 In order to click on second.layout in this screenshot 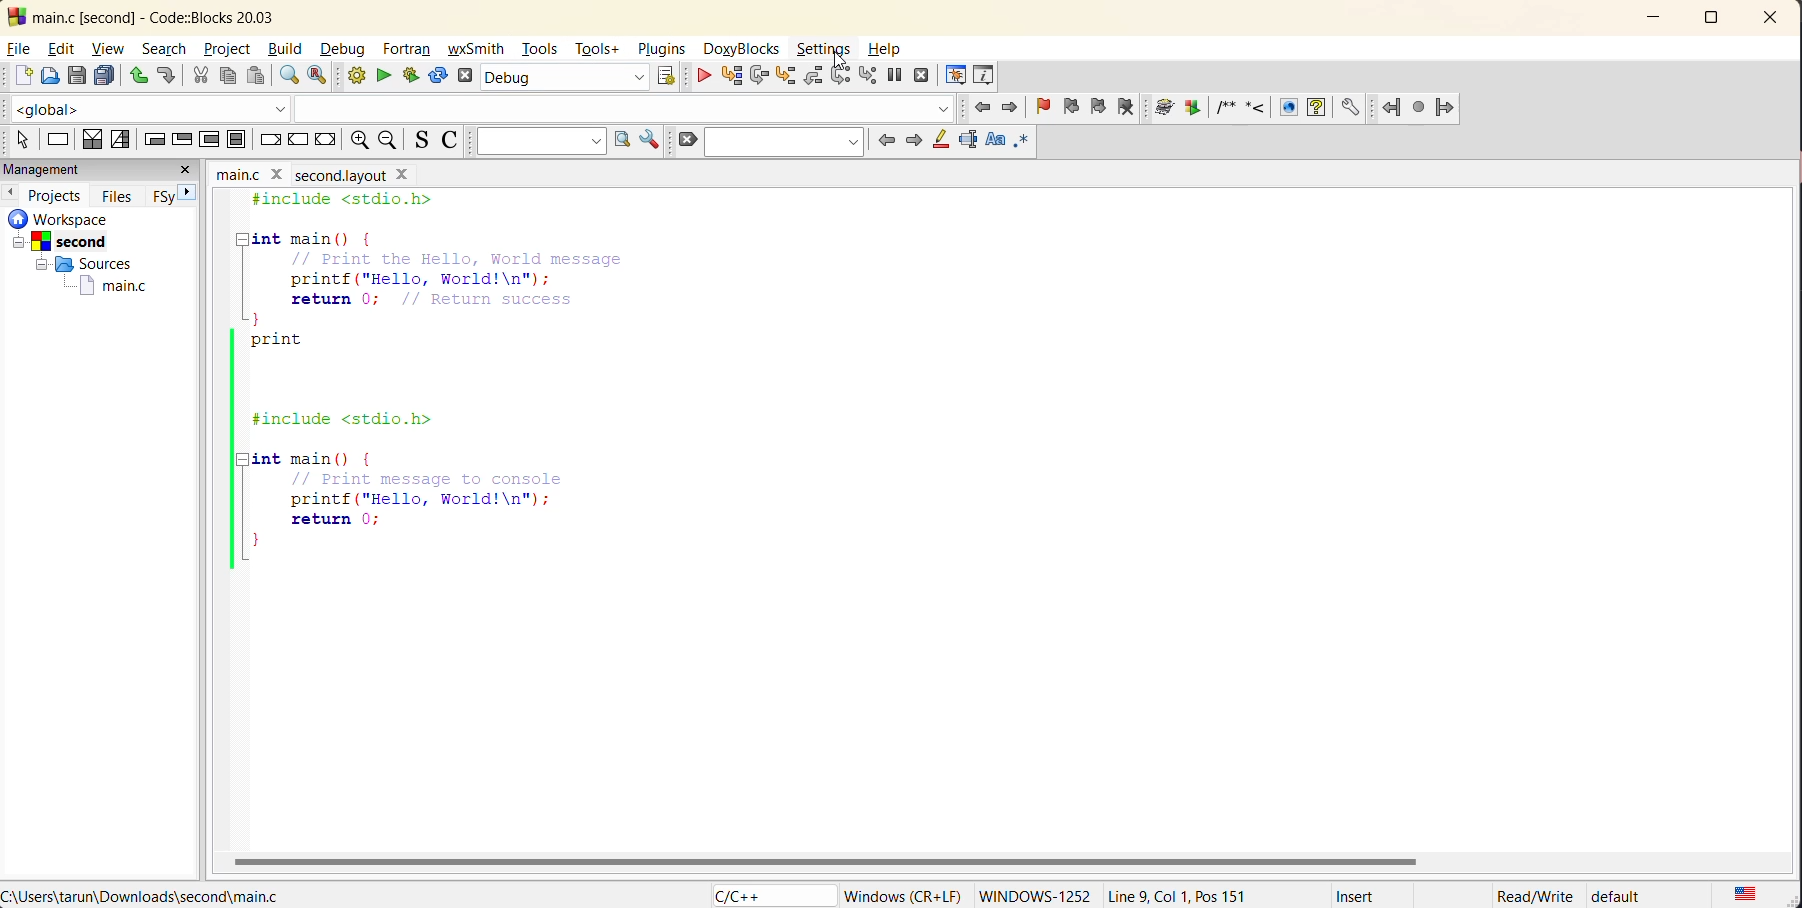, I will do `click(338, 175)`.